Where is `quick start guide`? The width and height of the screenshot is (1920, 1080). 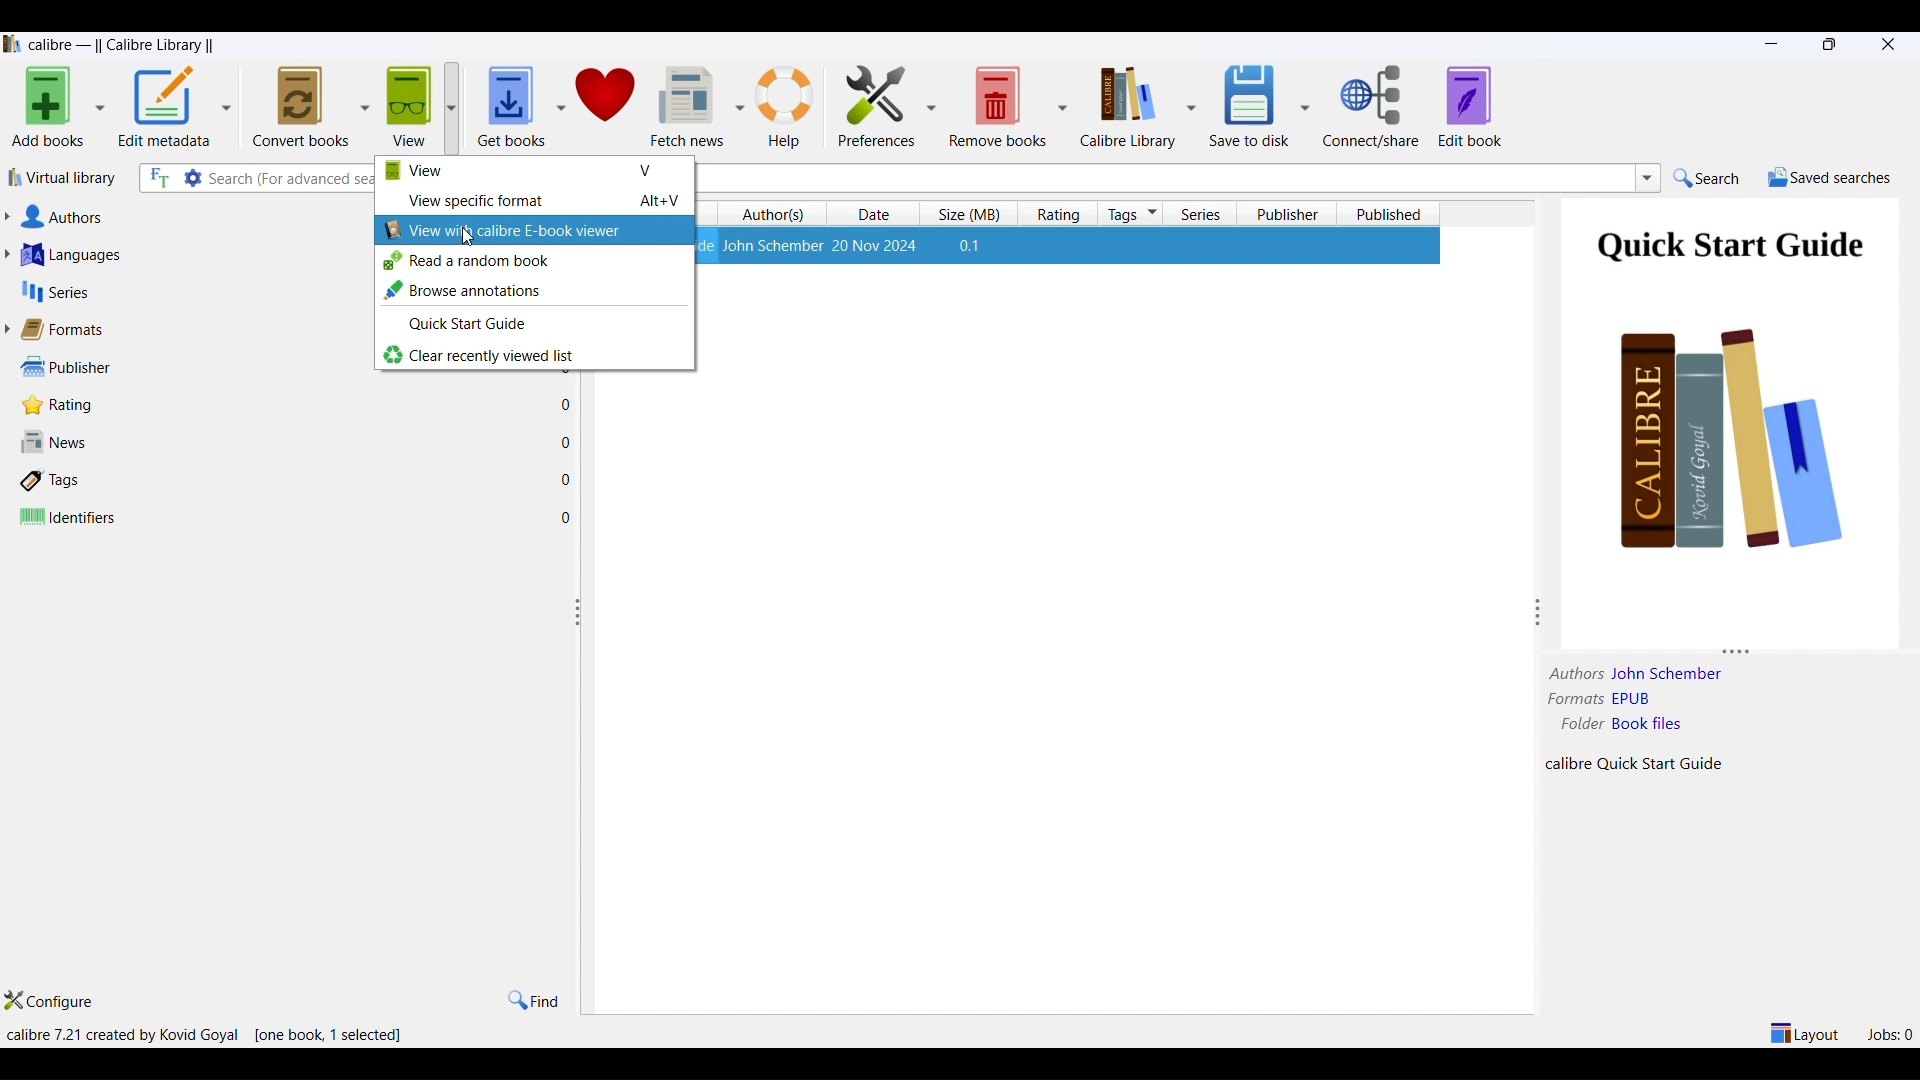
quick start guide is located at coordinates (533, 327).